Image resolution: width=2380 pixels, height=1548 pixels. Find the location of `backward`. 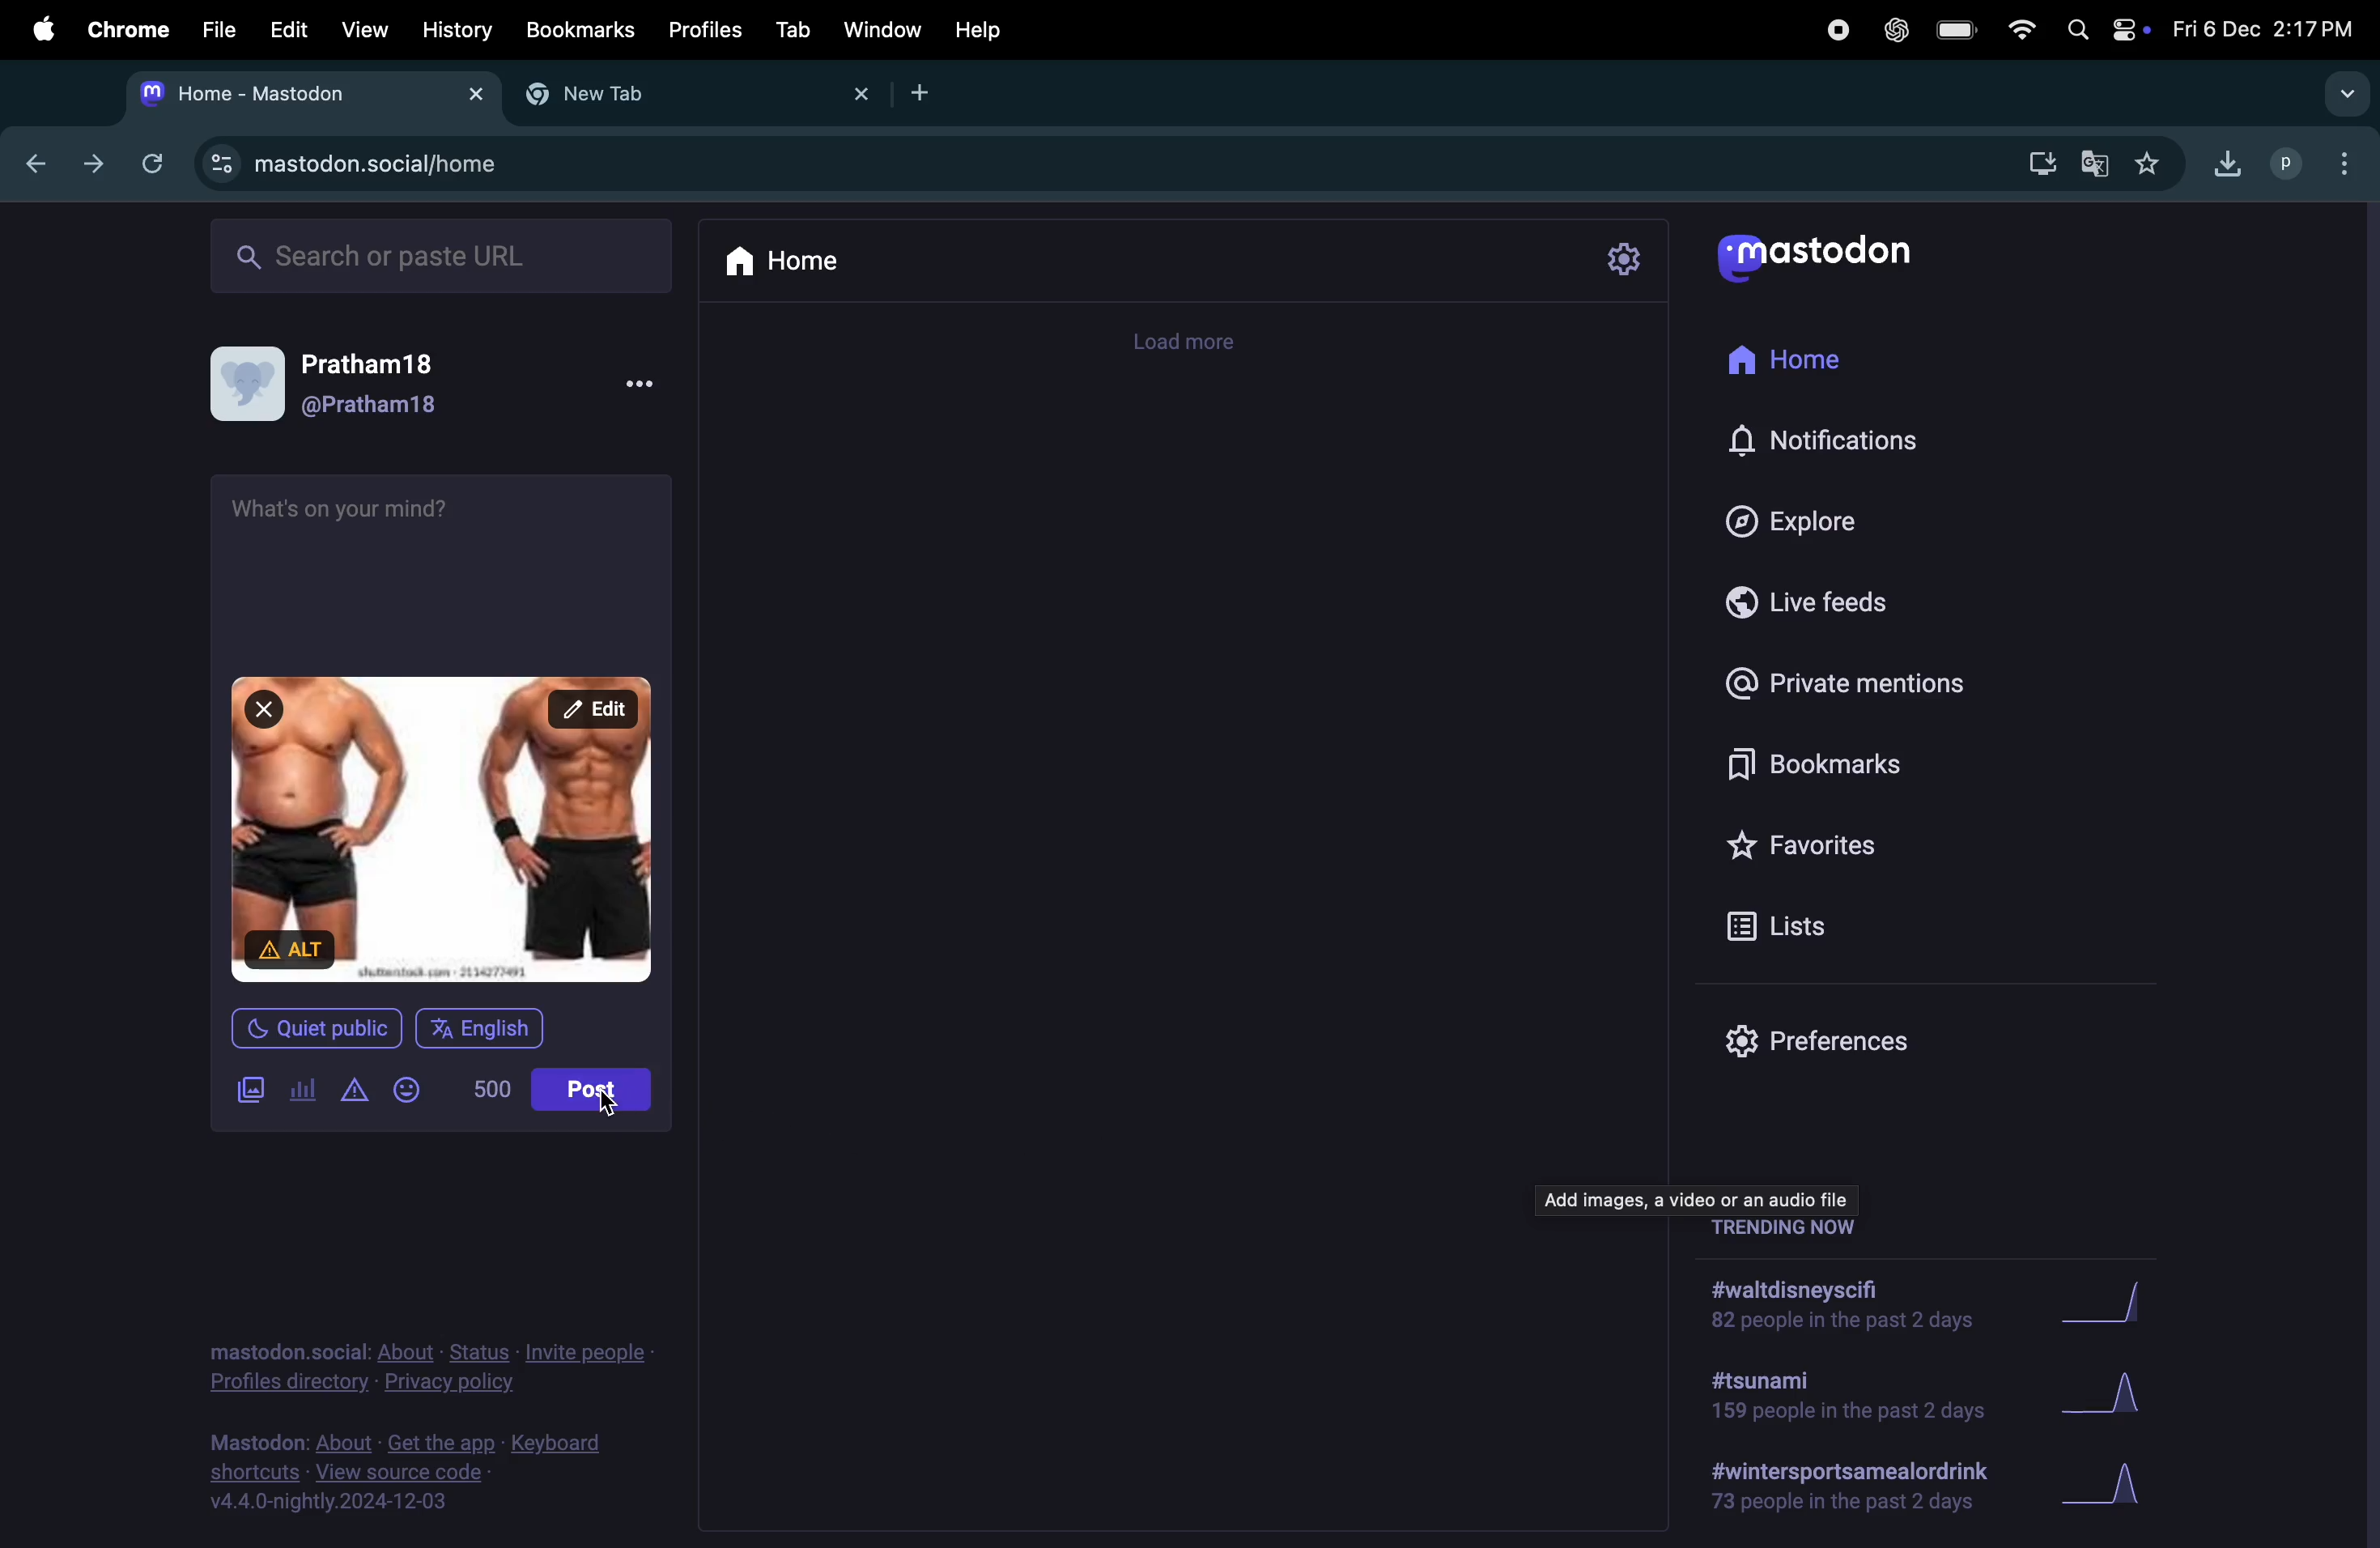

backward is located at coordinates (45, 167).